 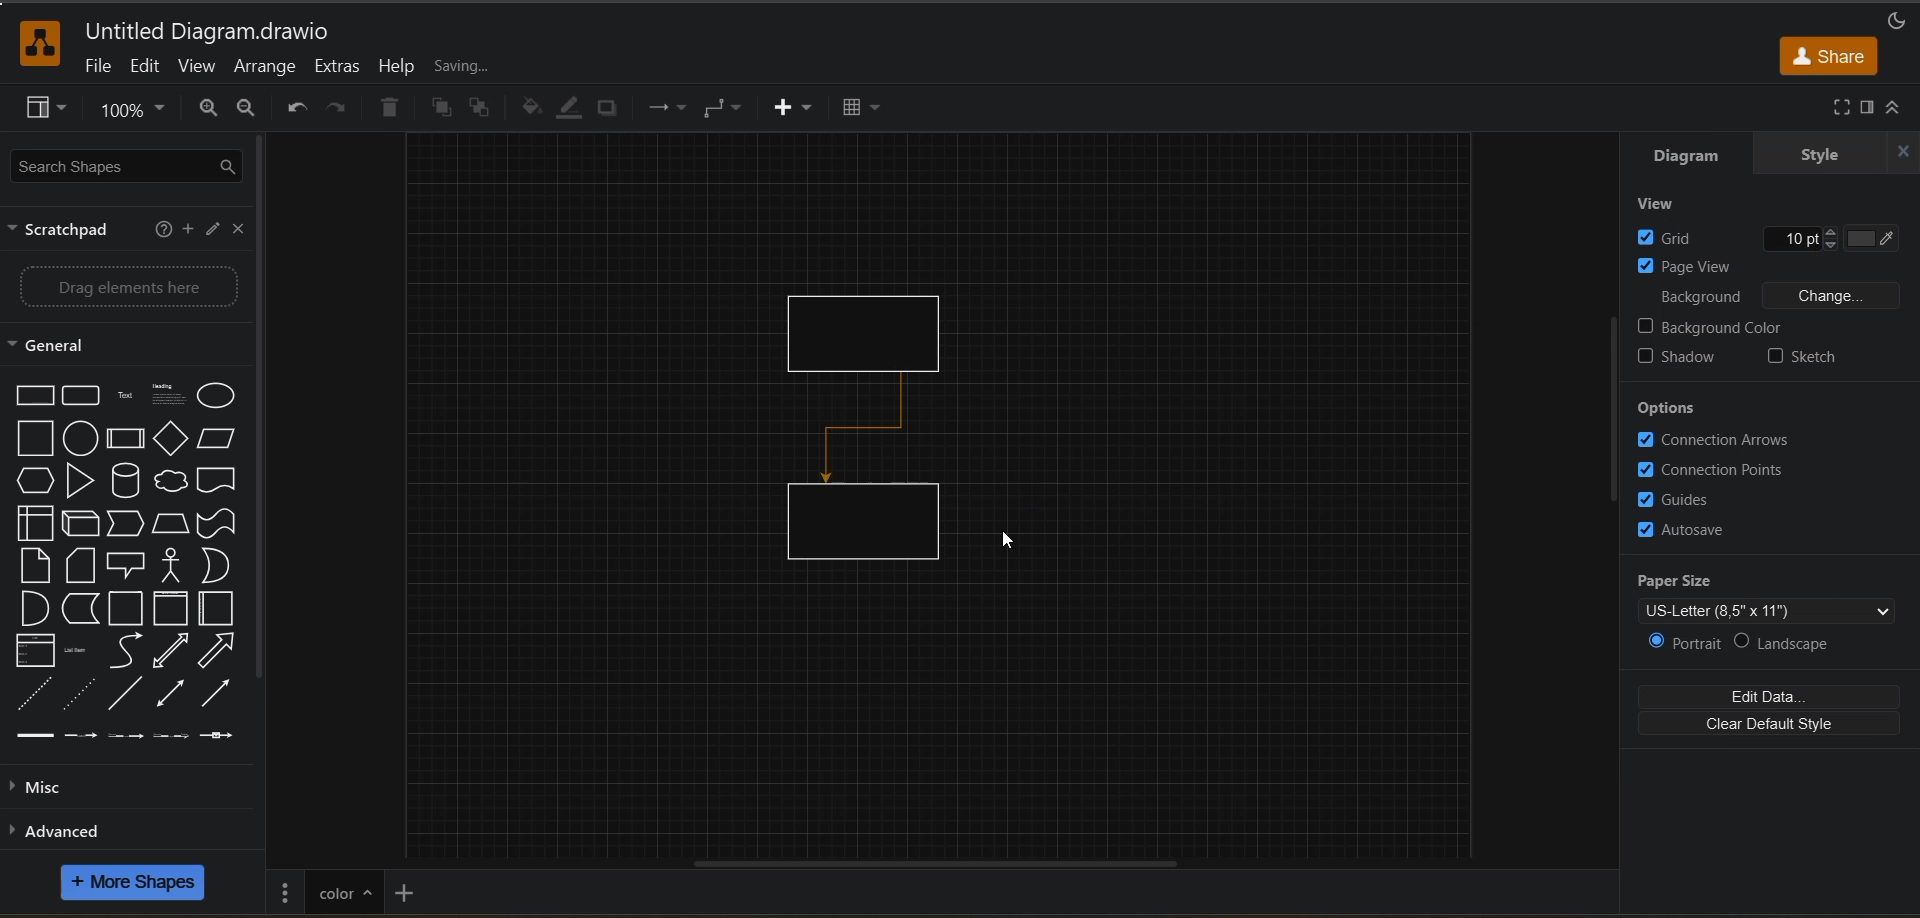 I want to click on Text, so click(x=128, y=395).